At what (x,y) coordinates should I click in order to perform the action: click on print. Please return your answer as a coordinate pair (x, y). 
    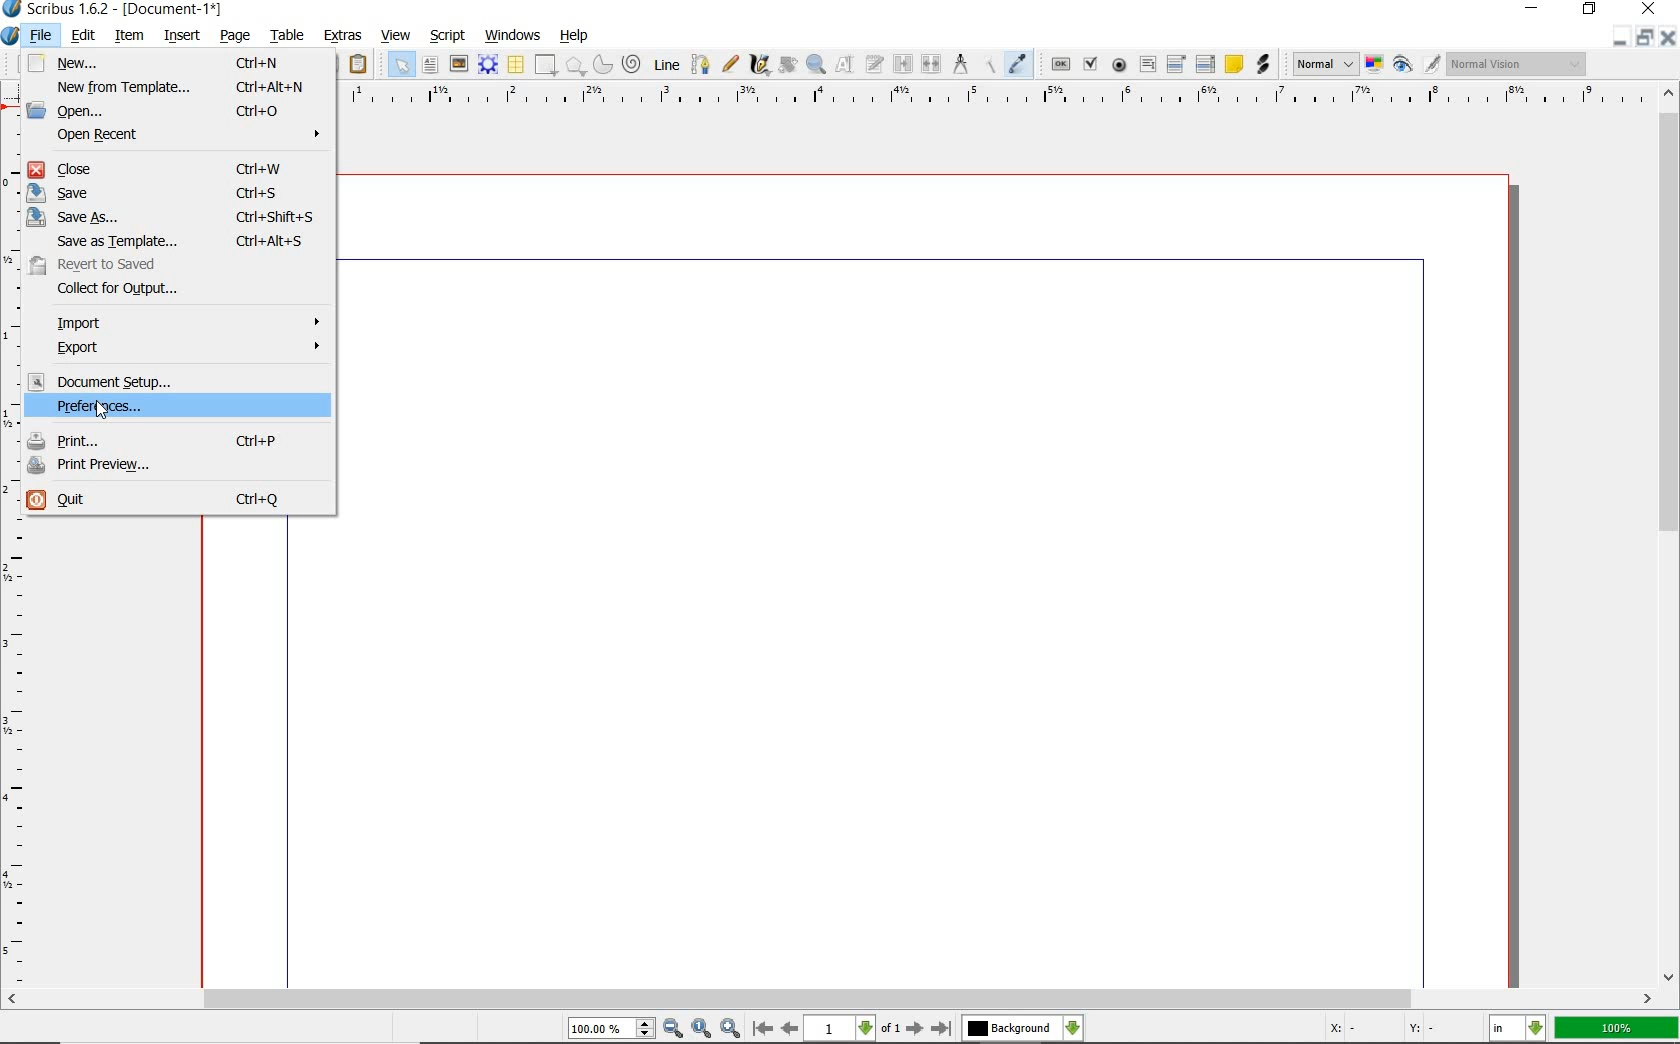
    Looking at the image, I should click on (177, 439).